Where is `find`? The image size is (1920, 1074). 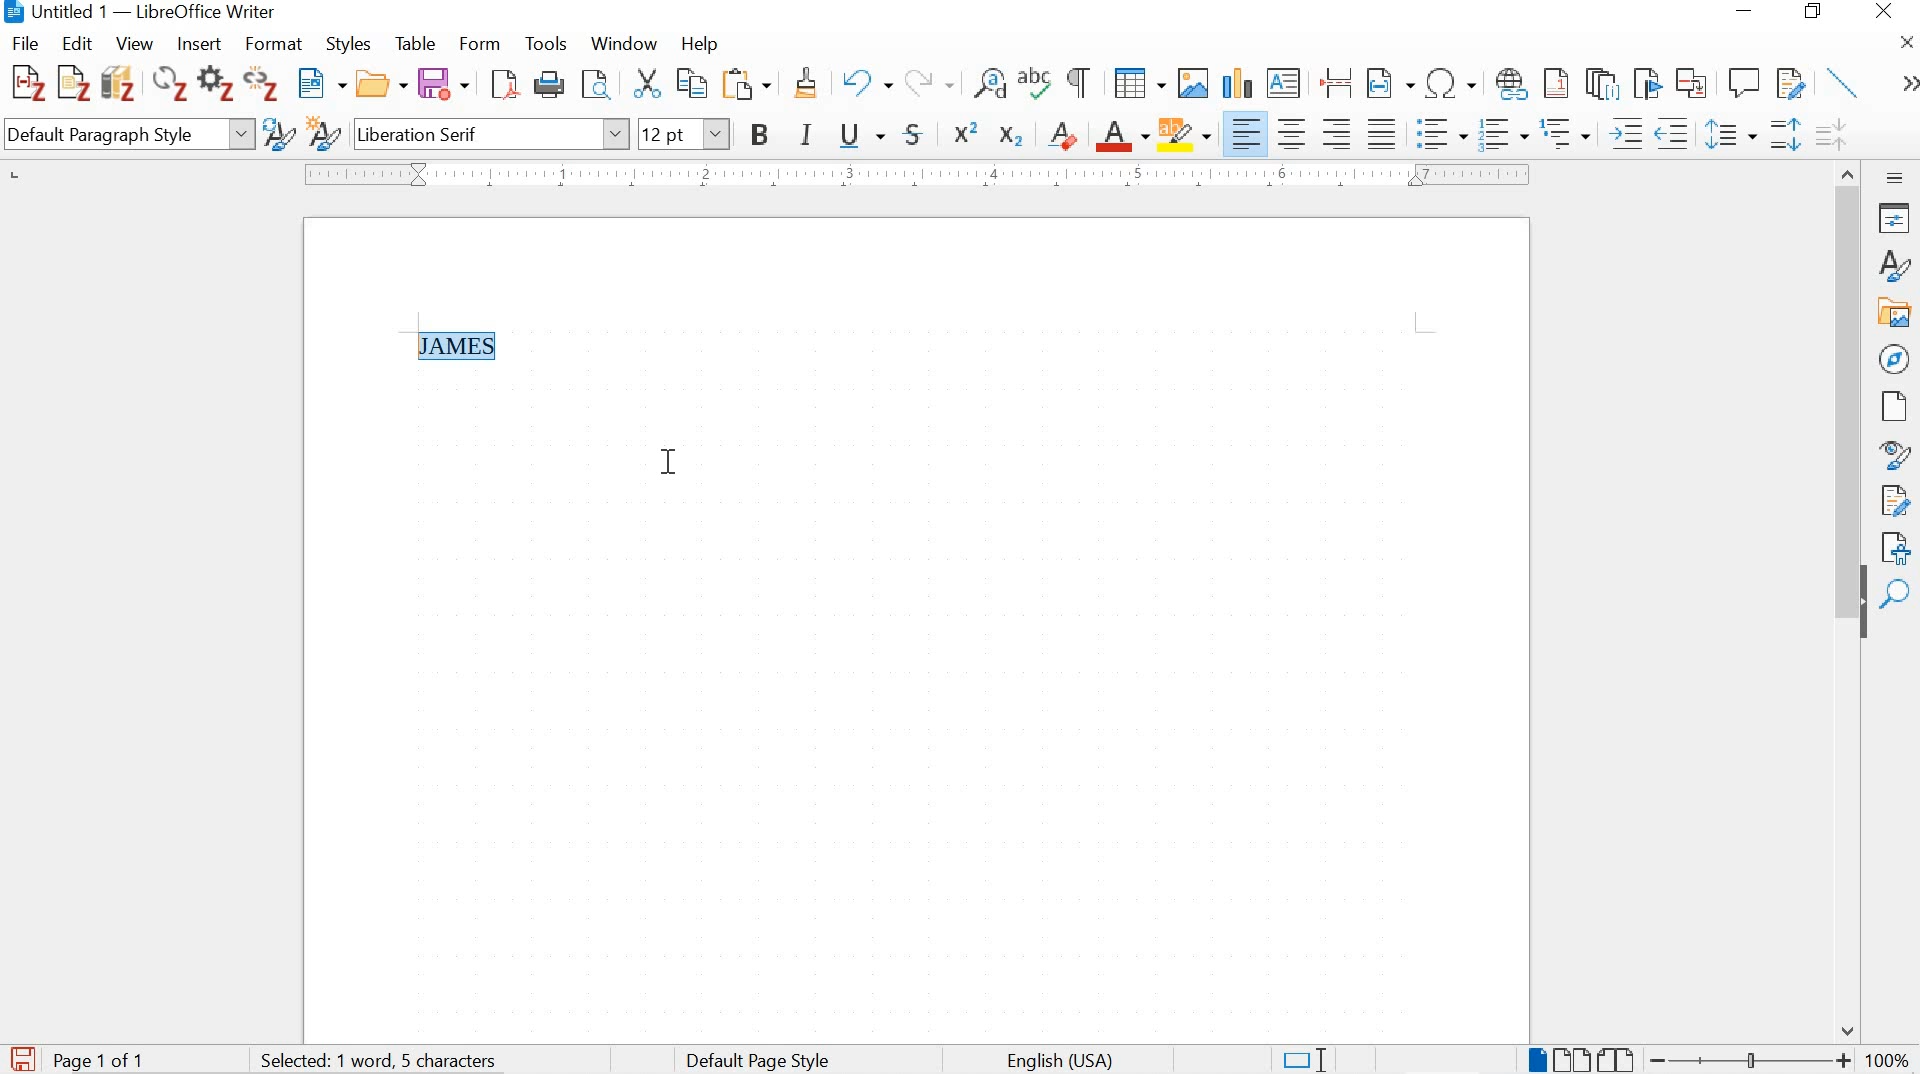 find is located at coordinates (1898, 595).